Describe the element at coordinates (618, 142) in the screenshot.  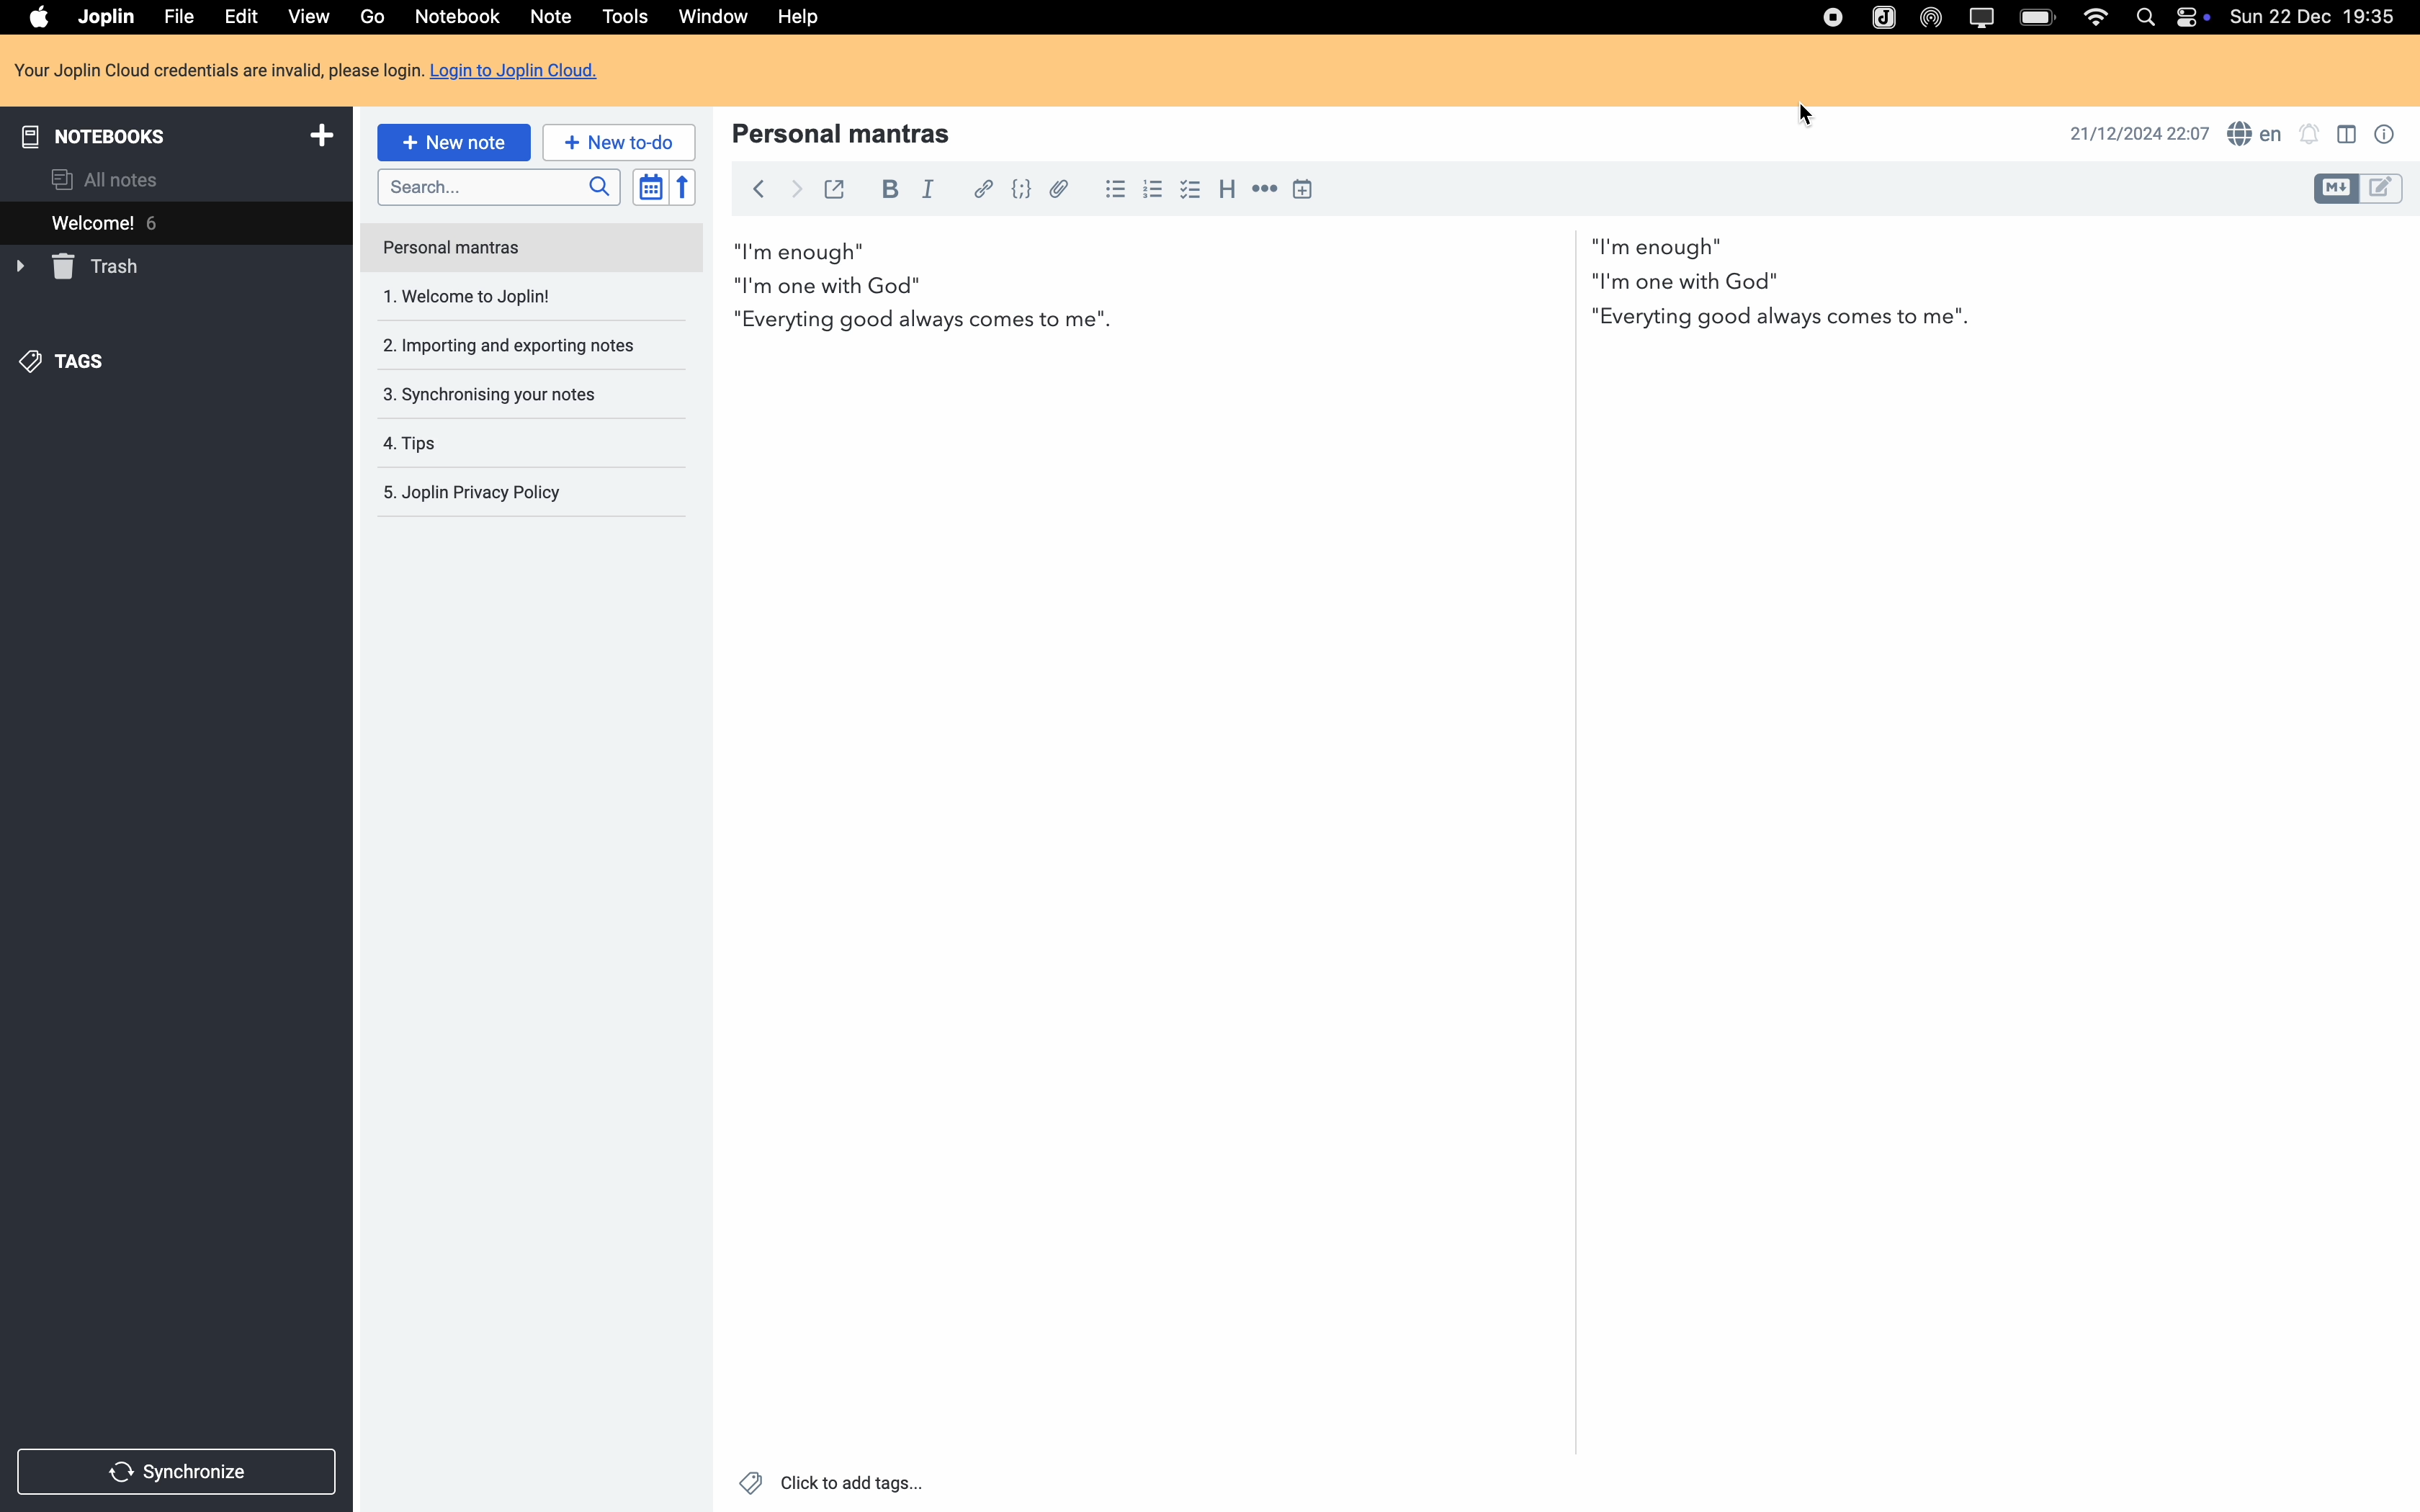
I see `new to-do` at that location.